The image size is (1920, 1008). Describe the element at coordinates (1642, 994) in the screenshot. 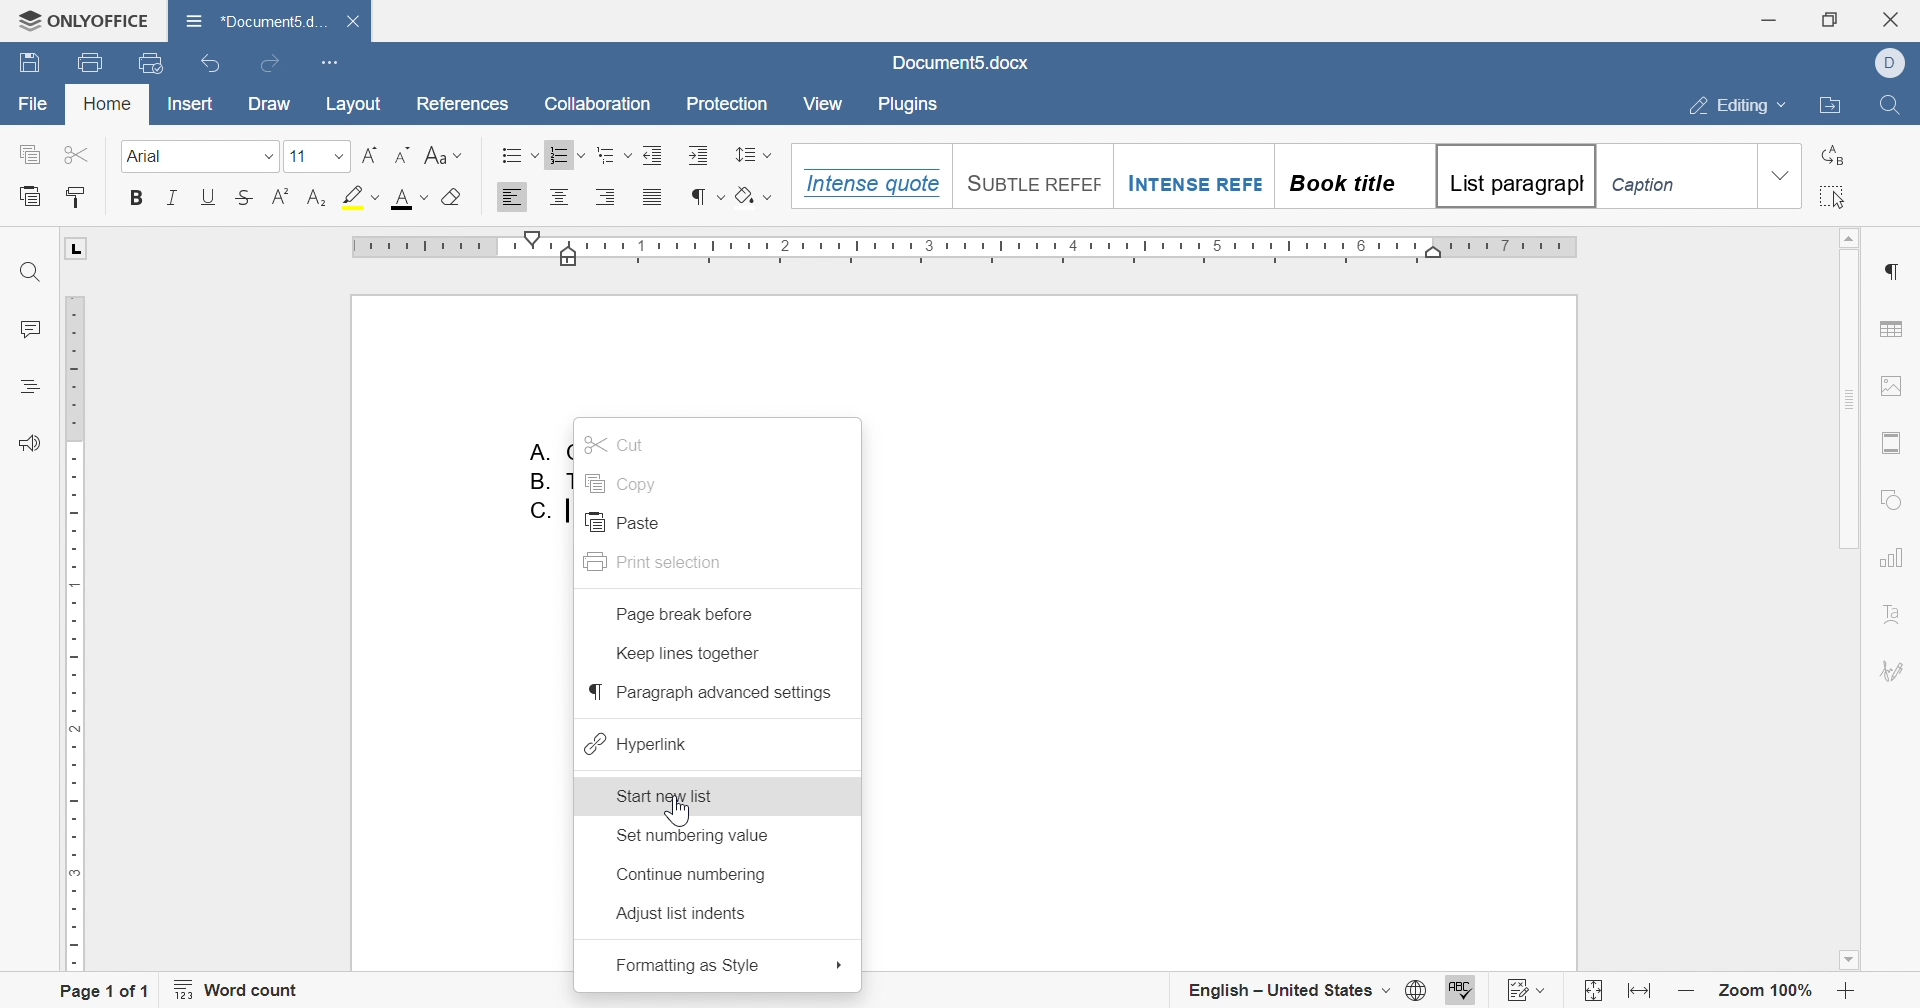

I see `fit to width` at that location.